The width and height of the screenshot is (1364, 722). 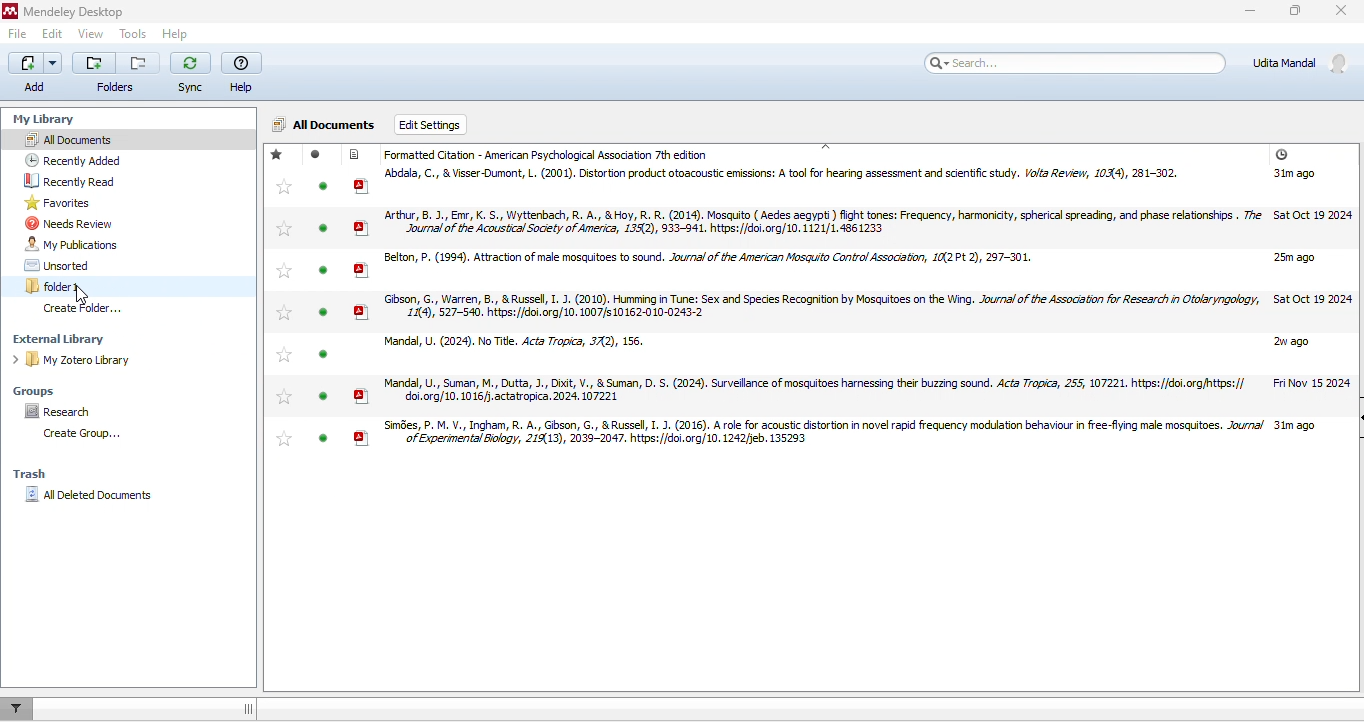 I want to click on tools, so click(x=131, y=34).